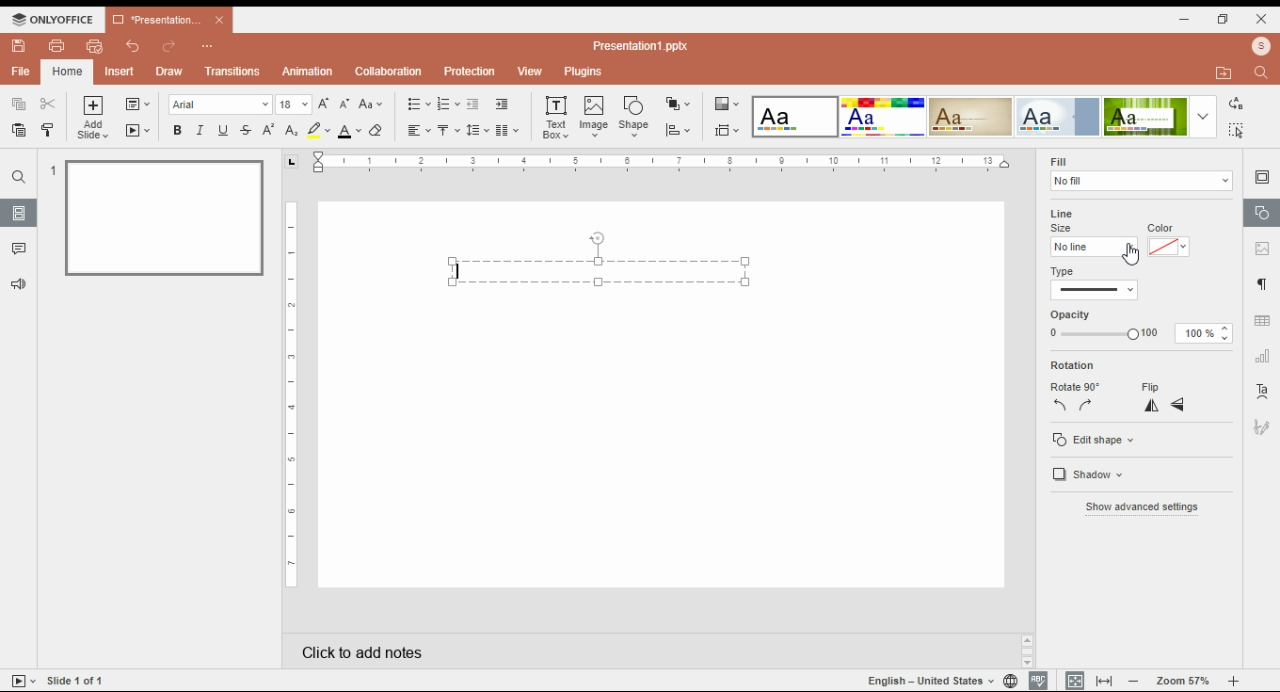 This screenshot has width=1280, height=692. Describe the element at coordinates (317, 129) in the screenshot. I see `highlight color` at that location.